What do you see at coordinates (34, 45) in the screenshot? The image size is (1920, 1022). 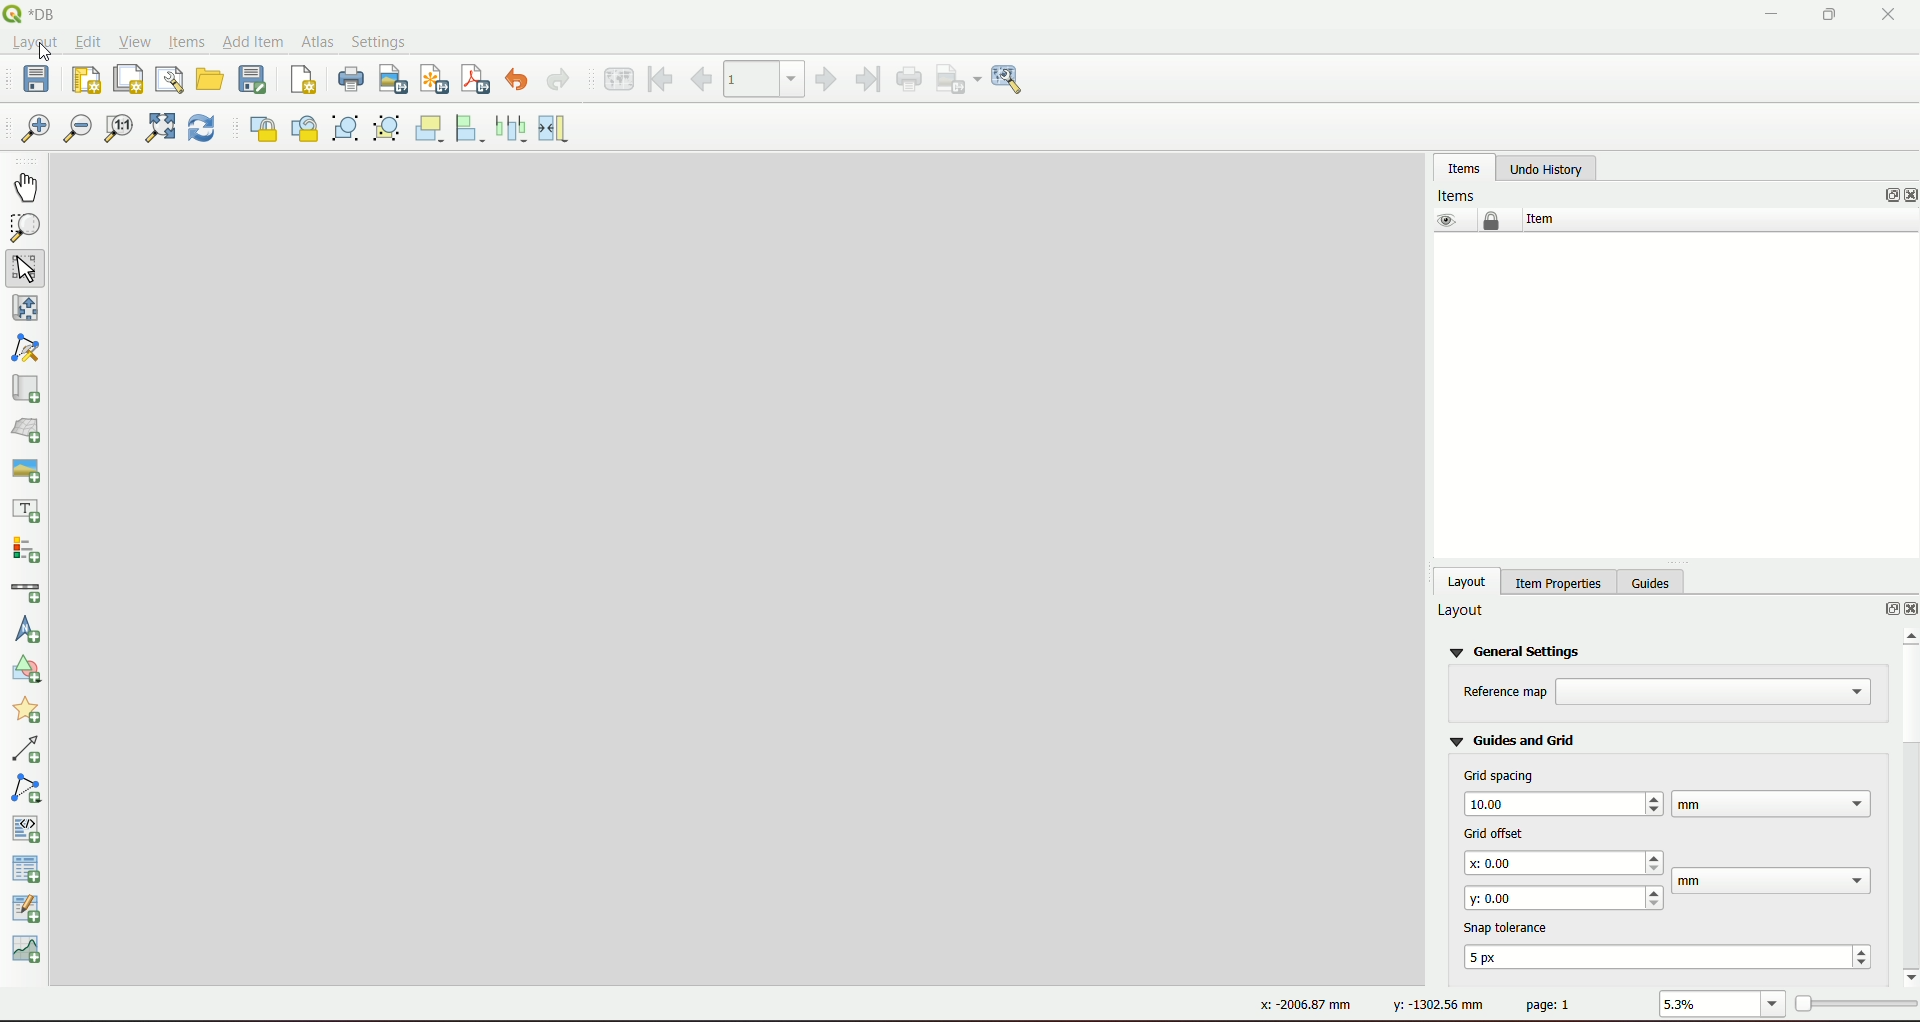 I see `Layout` at bounding box center [34, 45].